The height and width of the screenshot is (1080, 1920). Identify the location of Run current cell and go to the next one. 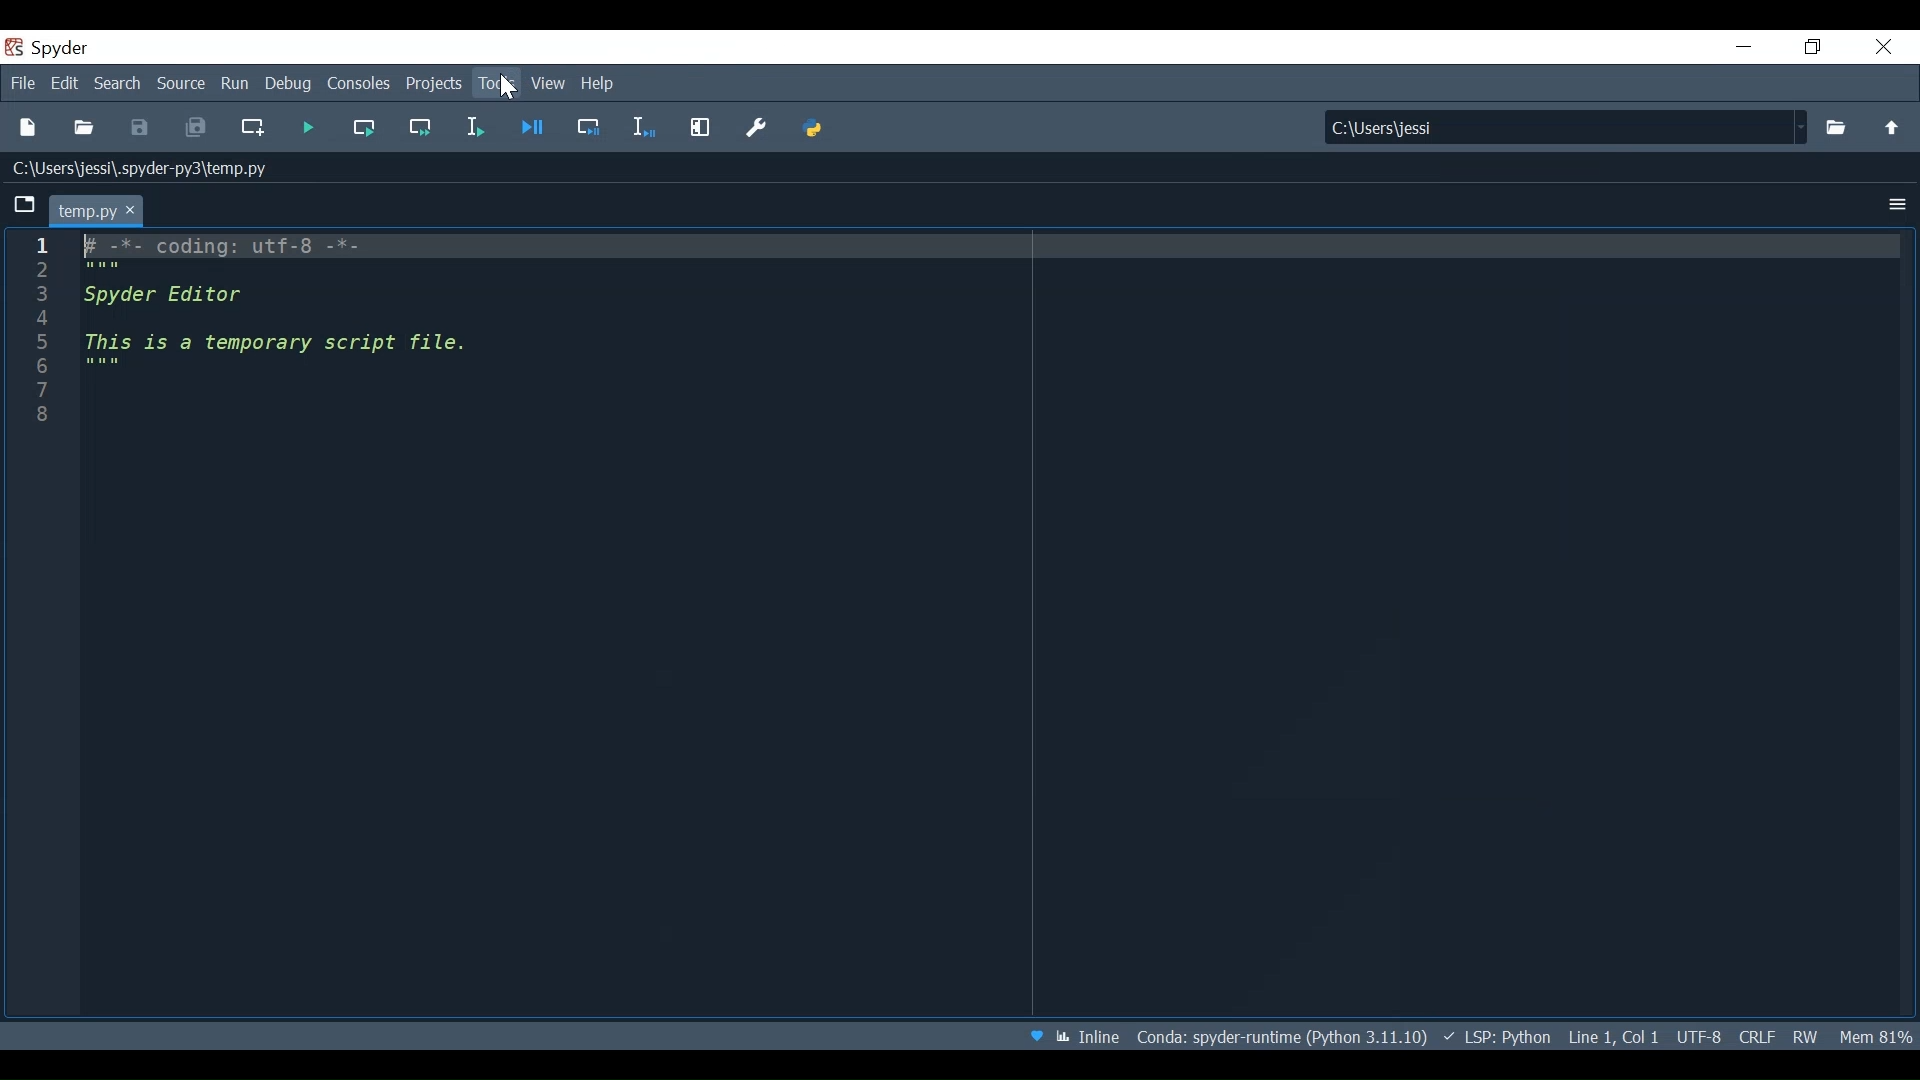
(422, 128).